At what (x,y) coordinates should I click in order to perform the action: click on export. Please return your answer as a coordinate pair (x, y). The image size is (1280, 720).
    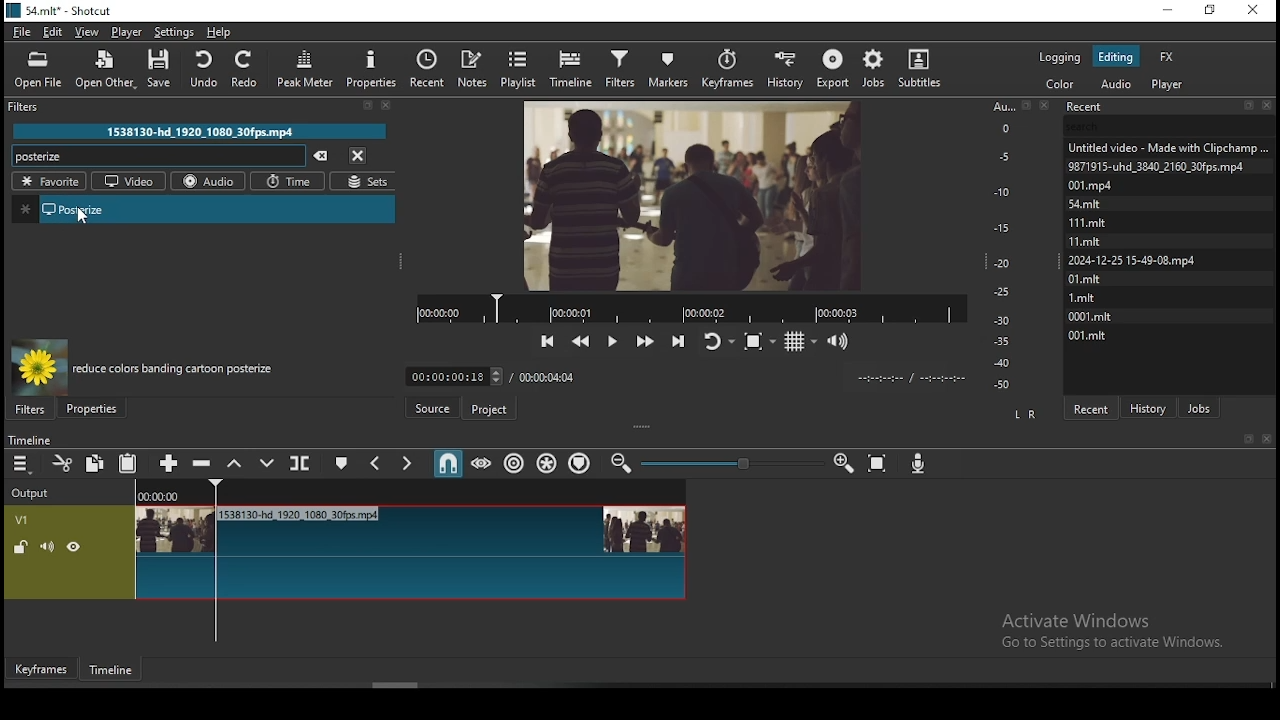
    Looking at the image, I should click on (835, 66).